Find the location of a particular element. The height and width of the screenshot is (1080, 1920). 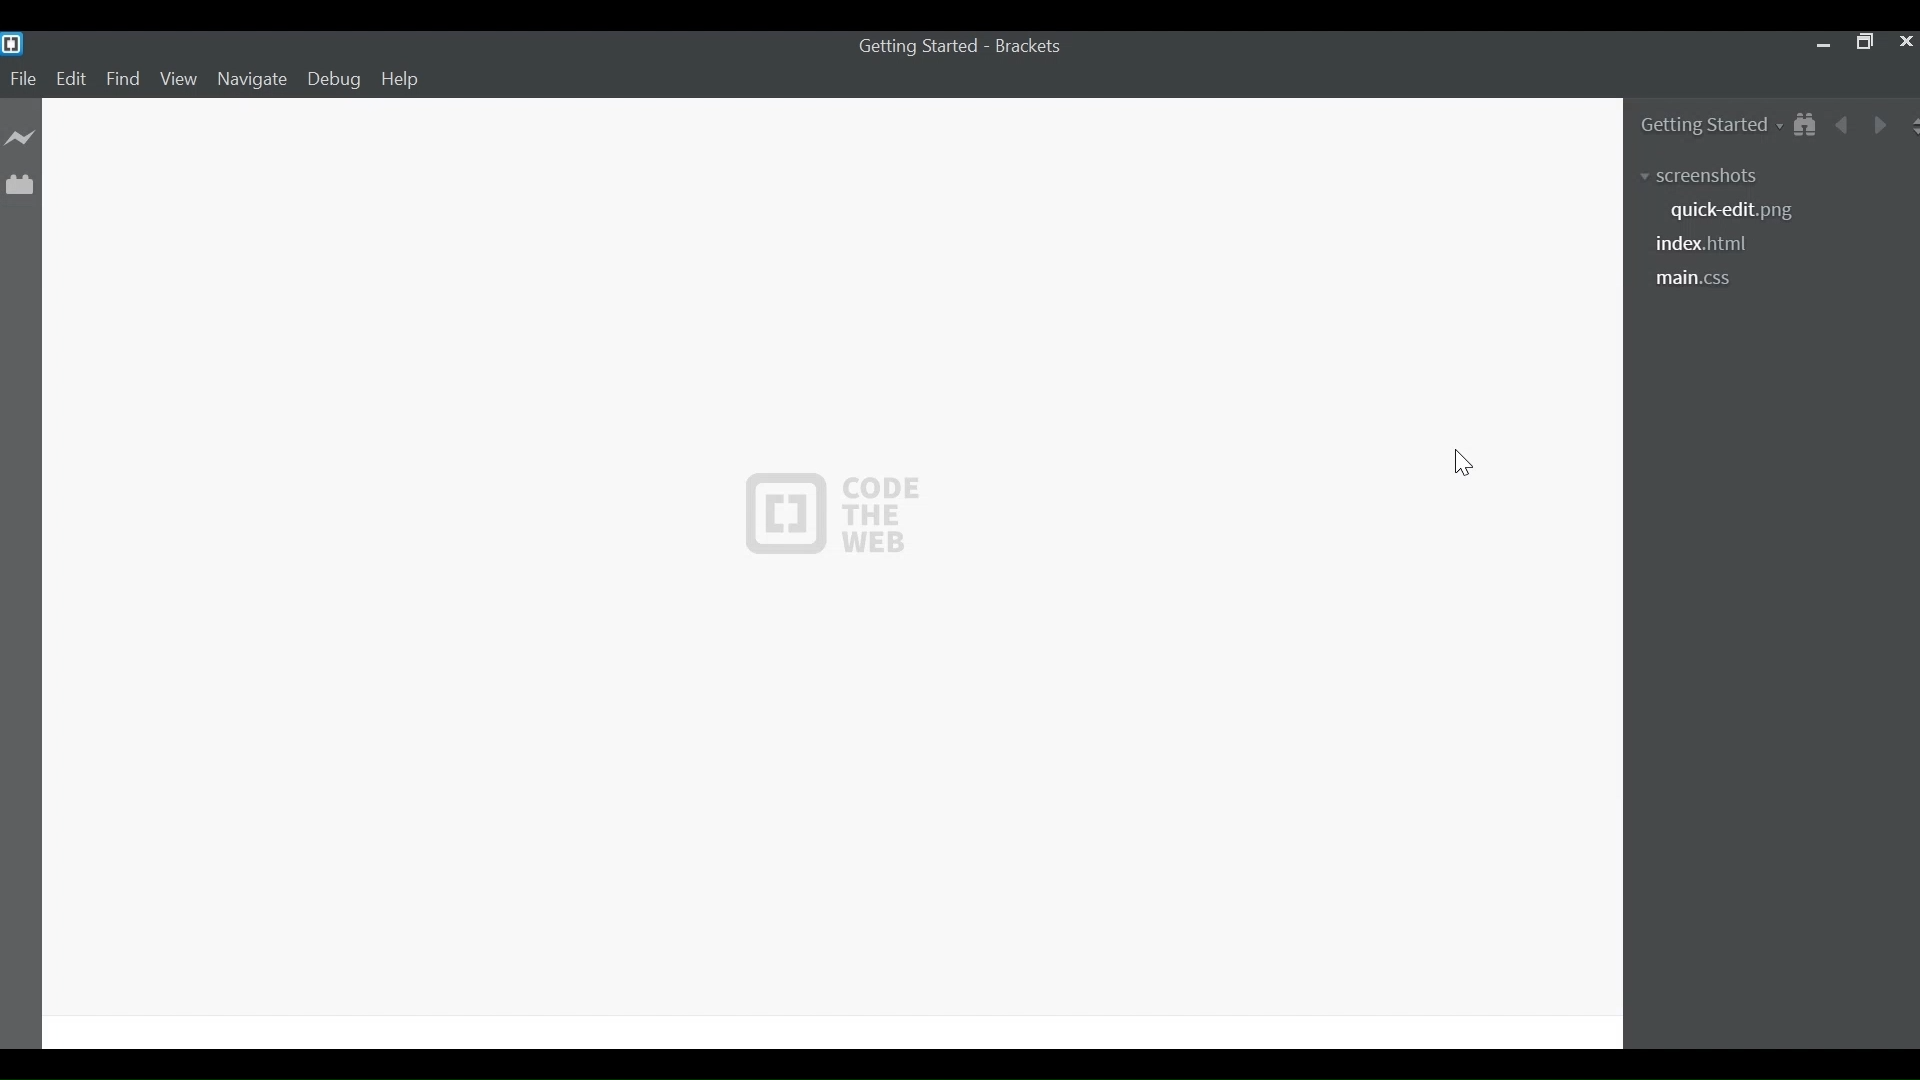

Split Editor Vertically or Horizontally is located at coordinates (1908, 124).